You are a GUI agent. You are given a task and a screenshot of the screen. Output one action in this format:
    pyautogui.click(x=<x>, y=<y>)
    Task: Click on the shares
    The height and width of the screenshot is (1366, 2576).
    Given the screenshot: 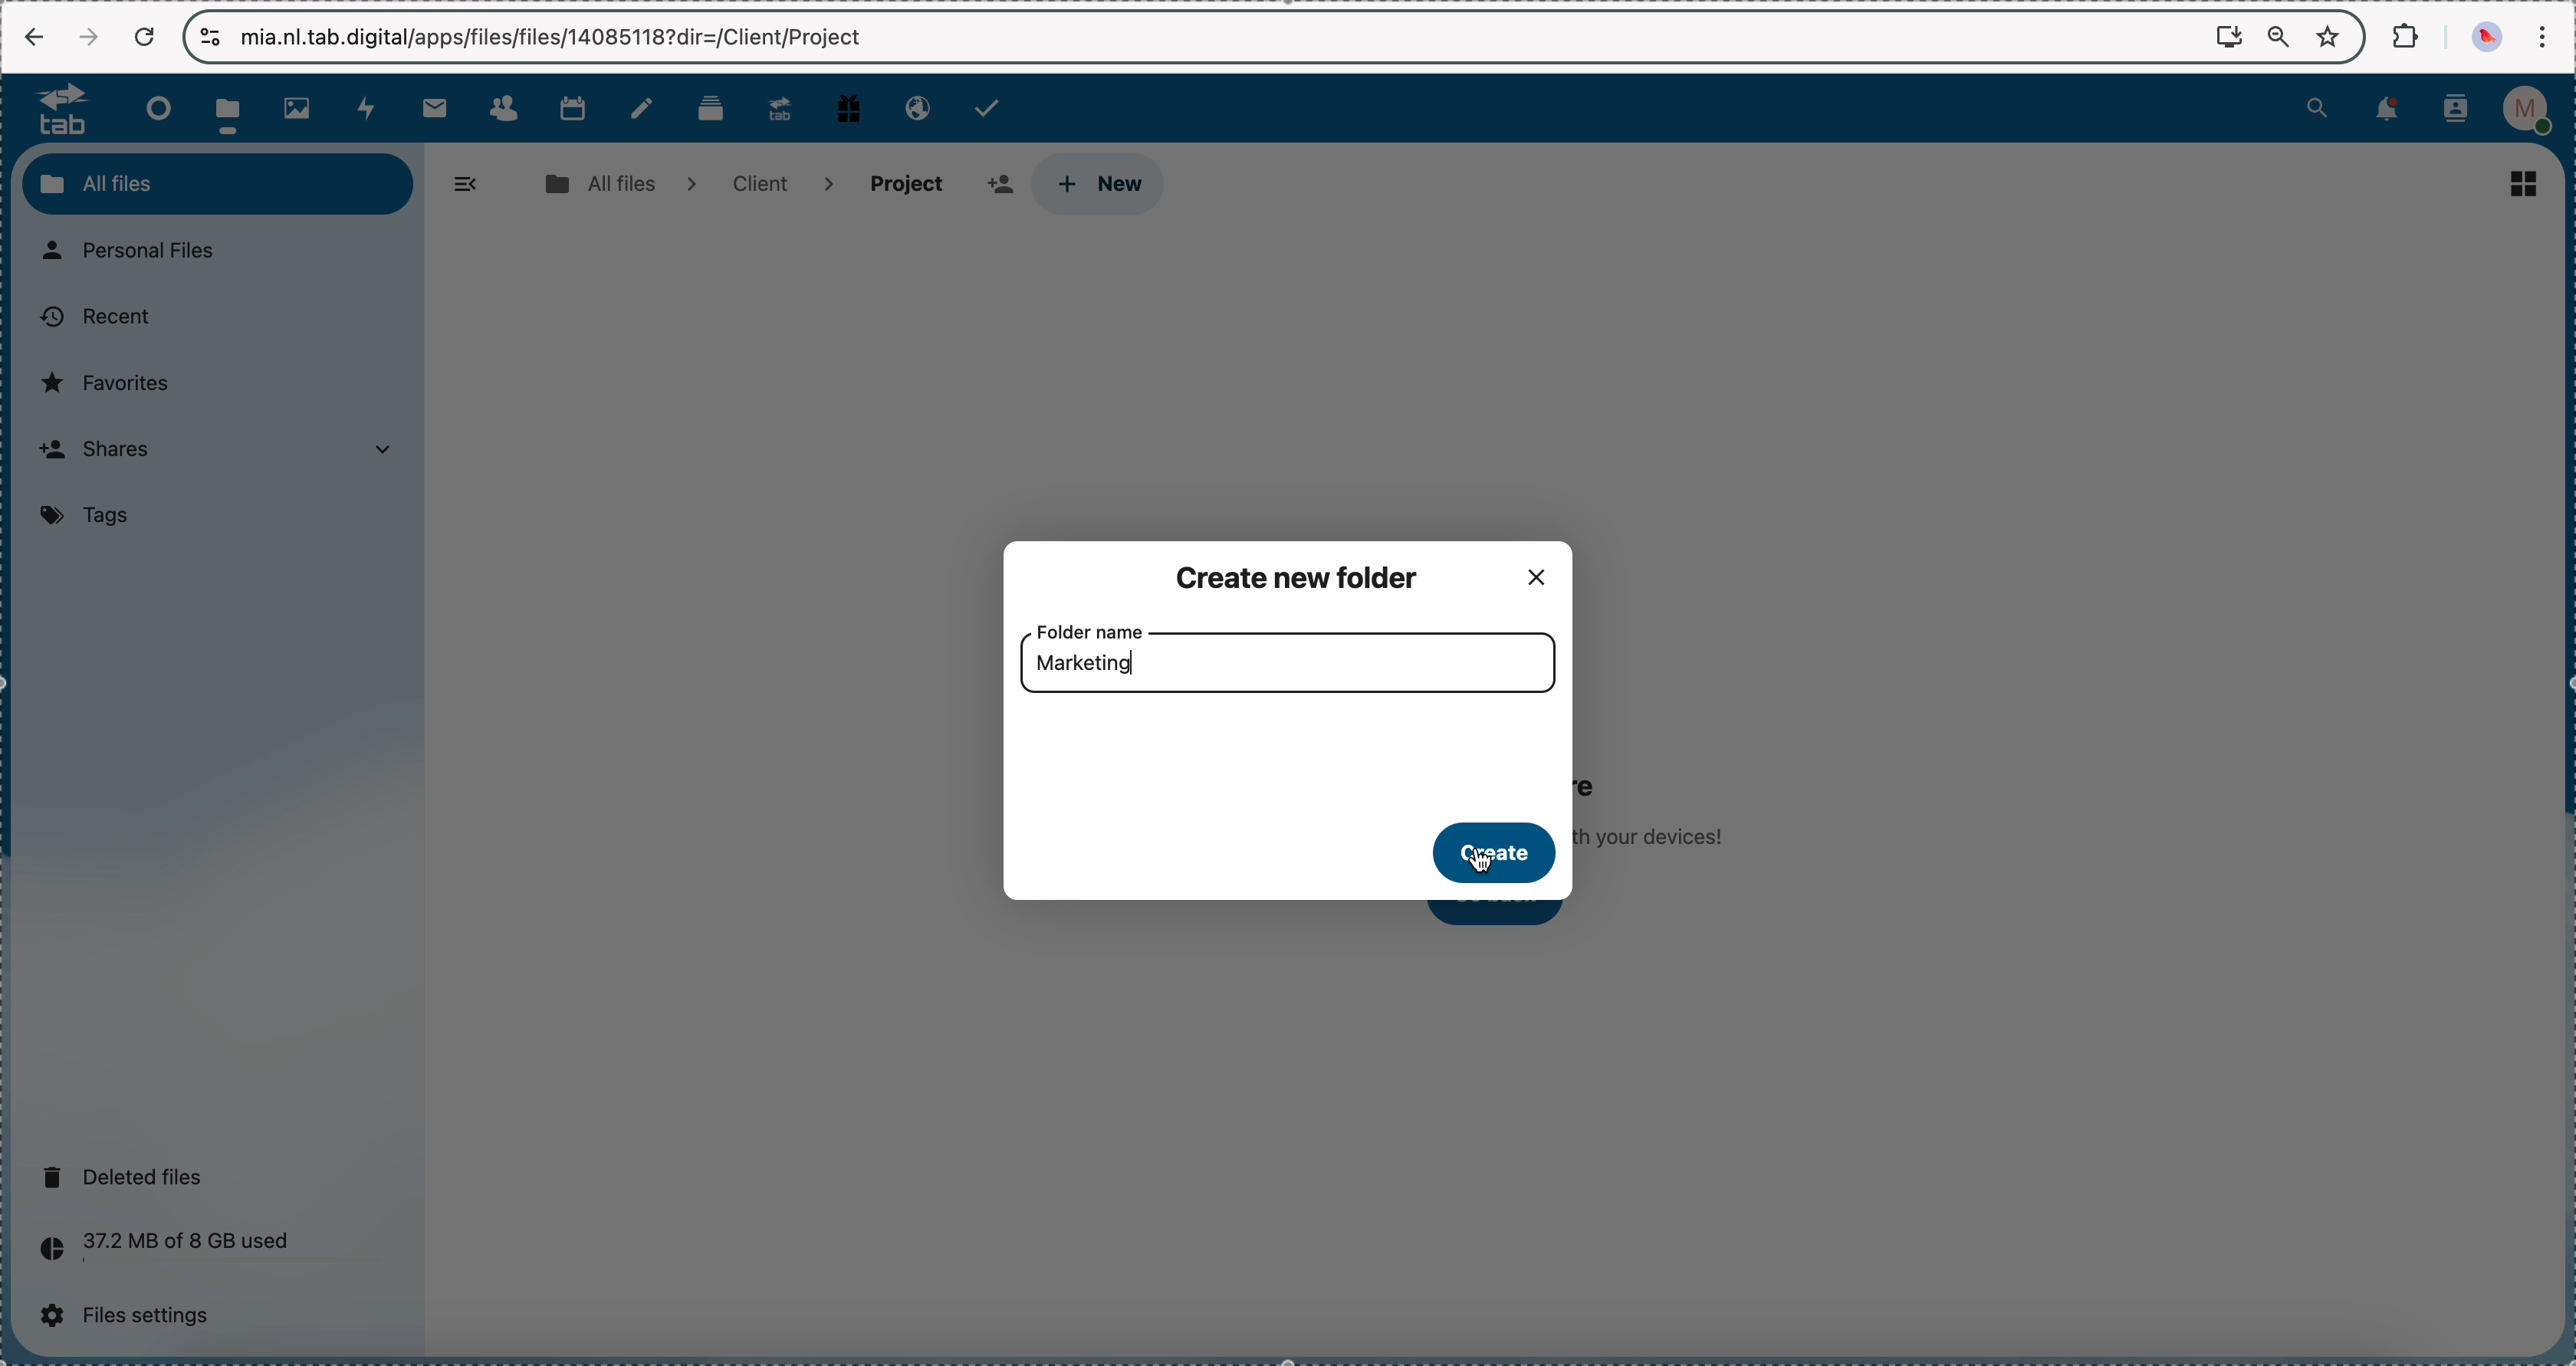 What is the action you would take?
    pyautogui.click(x=225, y=452)
    